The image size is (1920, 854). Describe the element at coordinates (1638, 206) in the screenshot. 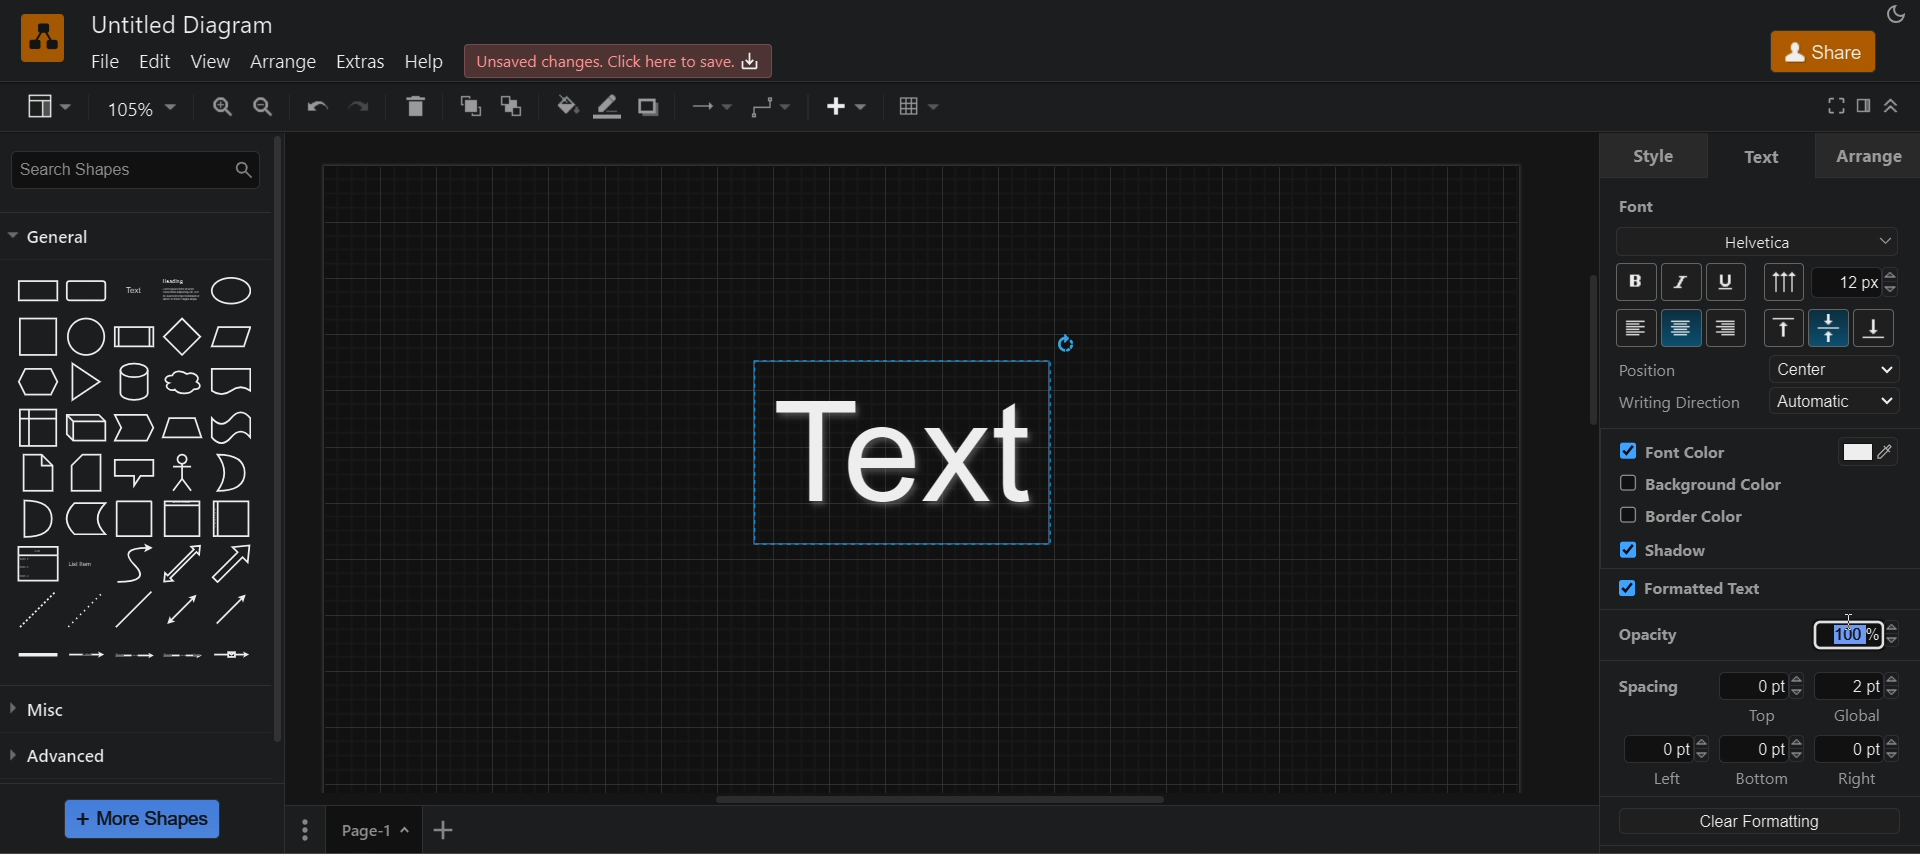

I see `font` at that location.